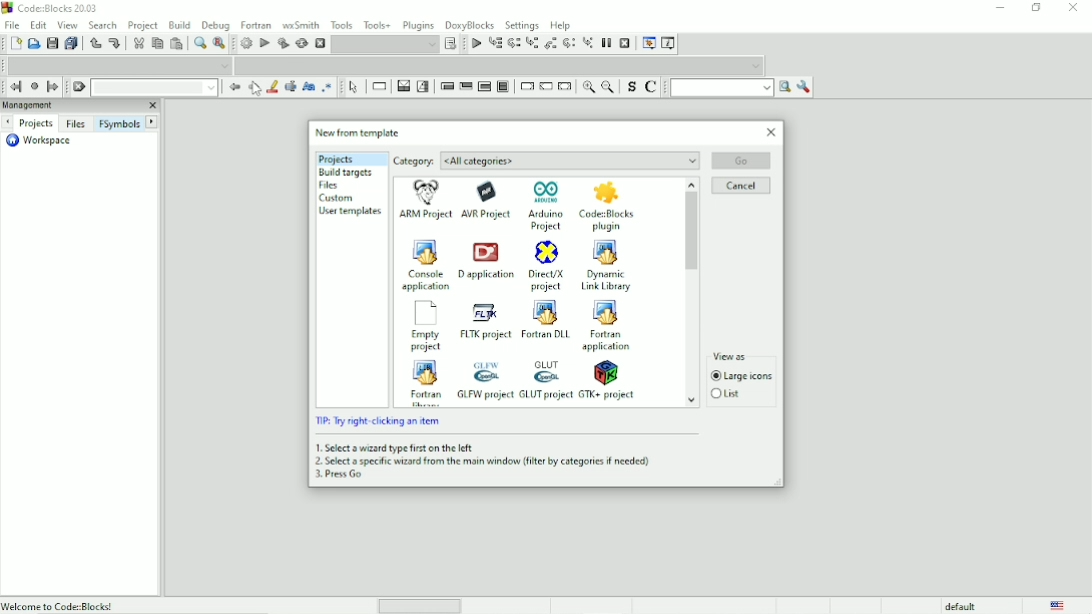 The image size is (1092, 614). Describe the element at coordinates (525, 86) in the screenshot. I see `Break instruction` at that location.